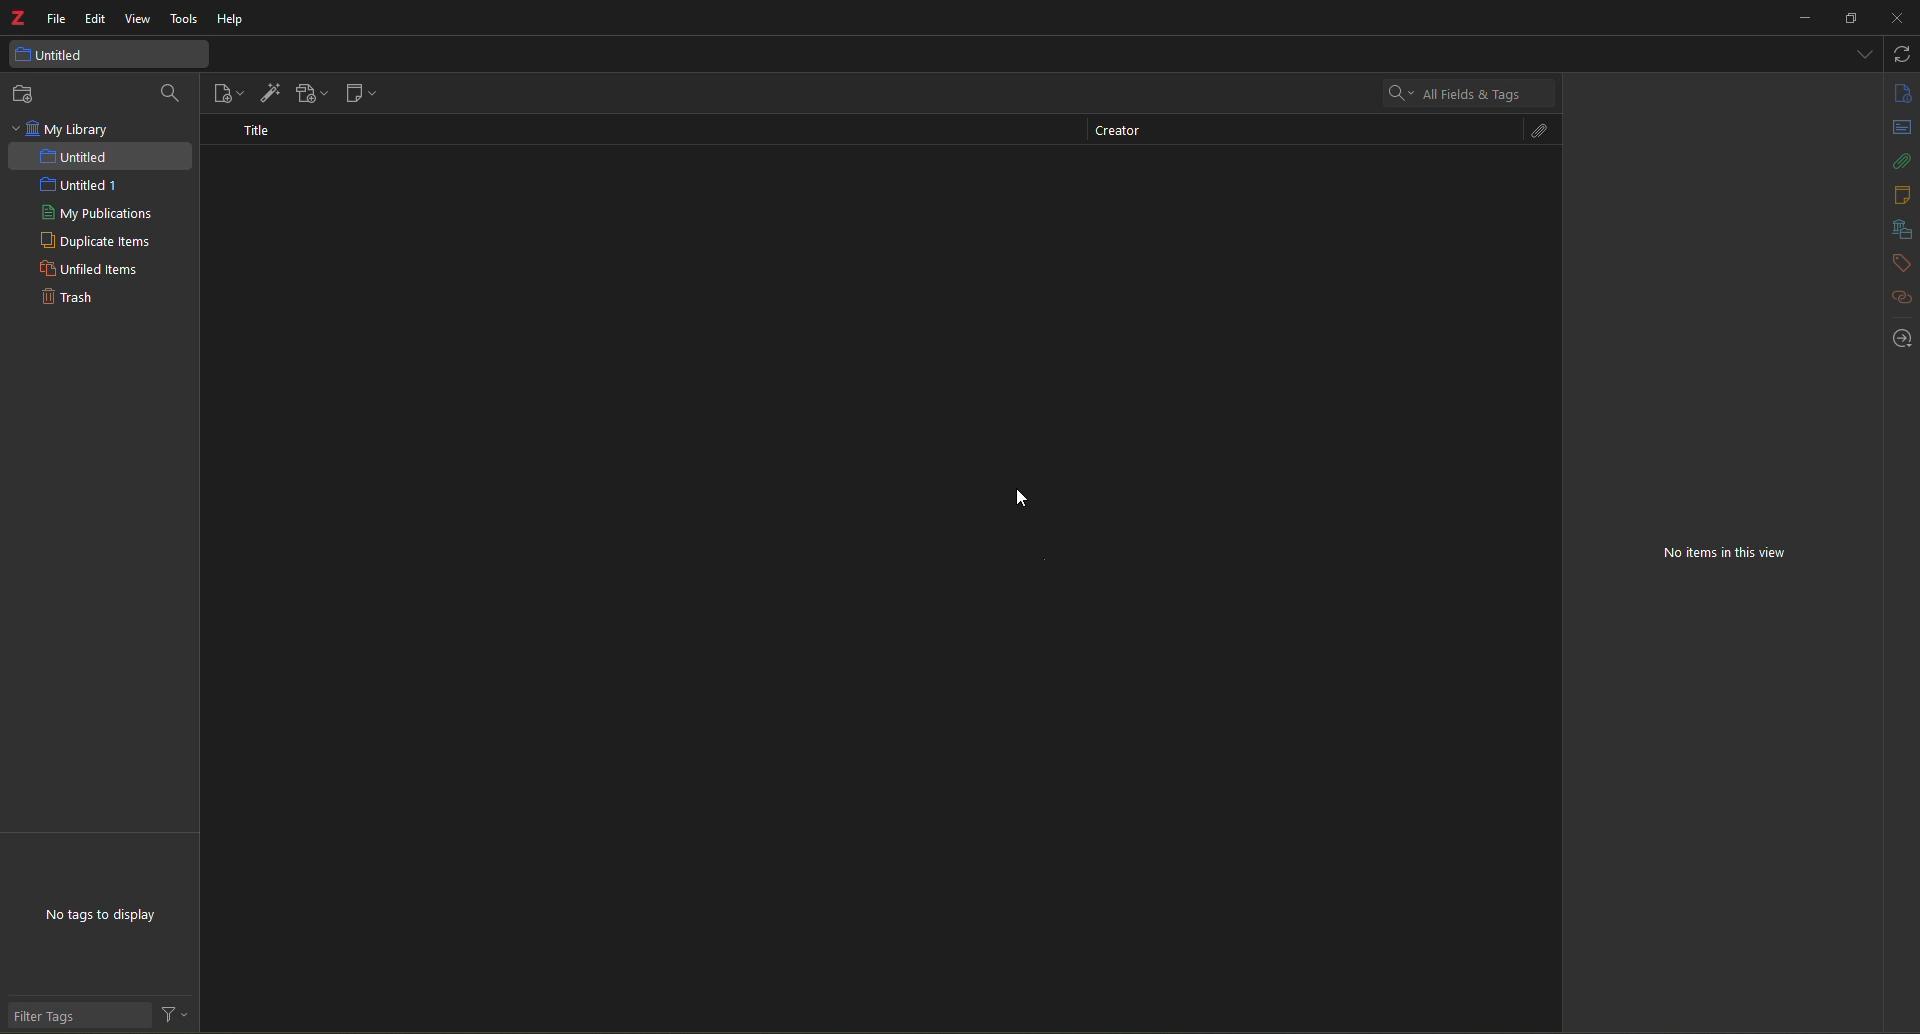  Describe the element at coordinates (1721, 555) in the screenshot. I see `no items in this view` at that location.